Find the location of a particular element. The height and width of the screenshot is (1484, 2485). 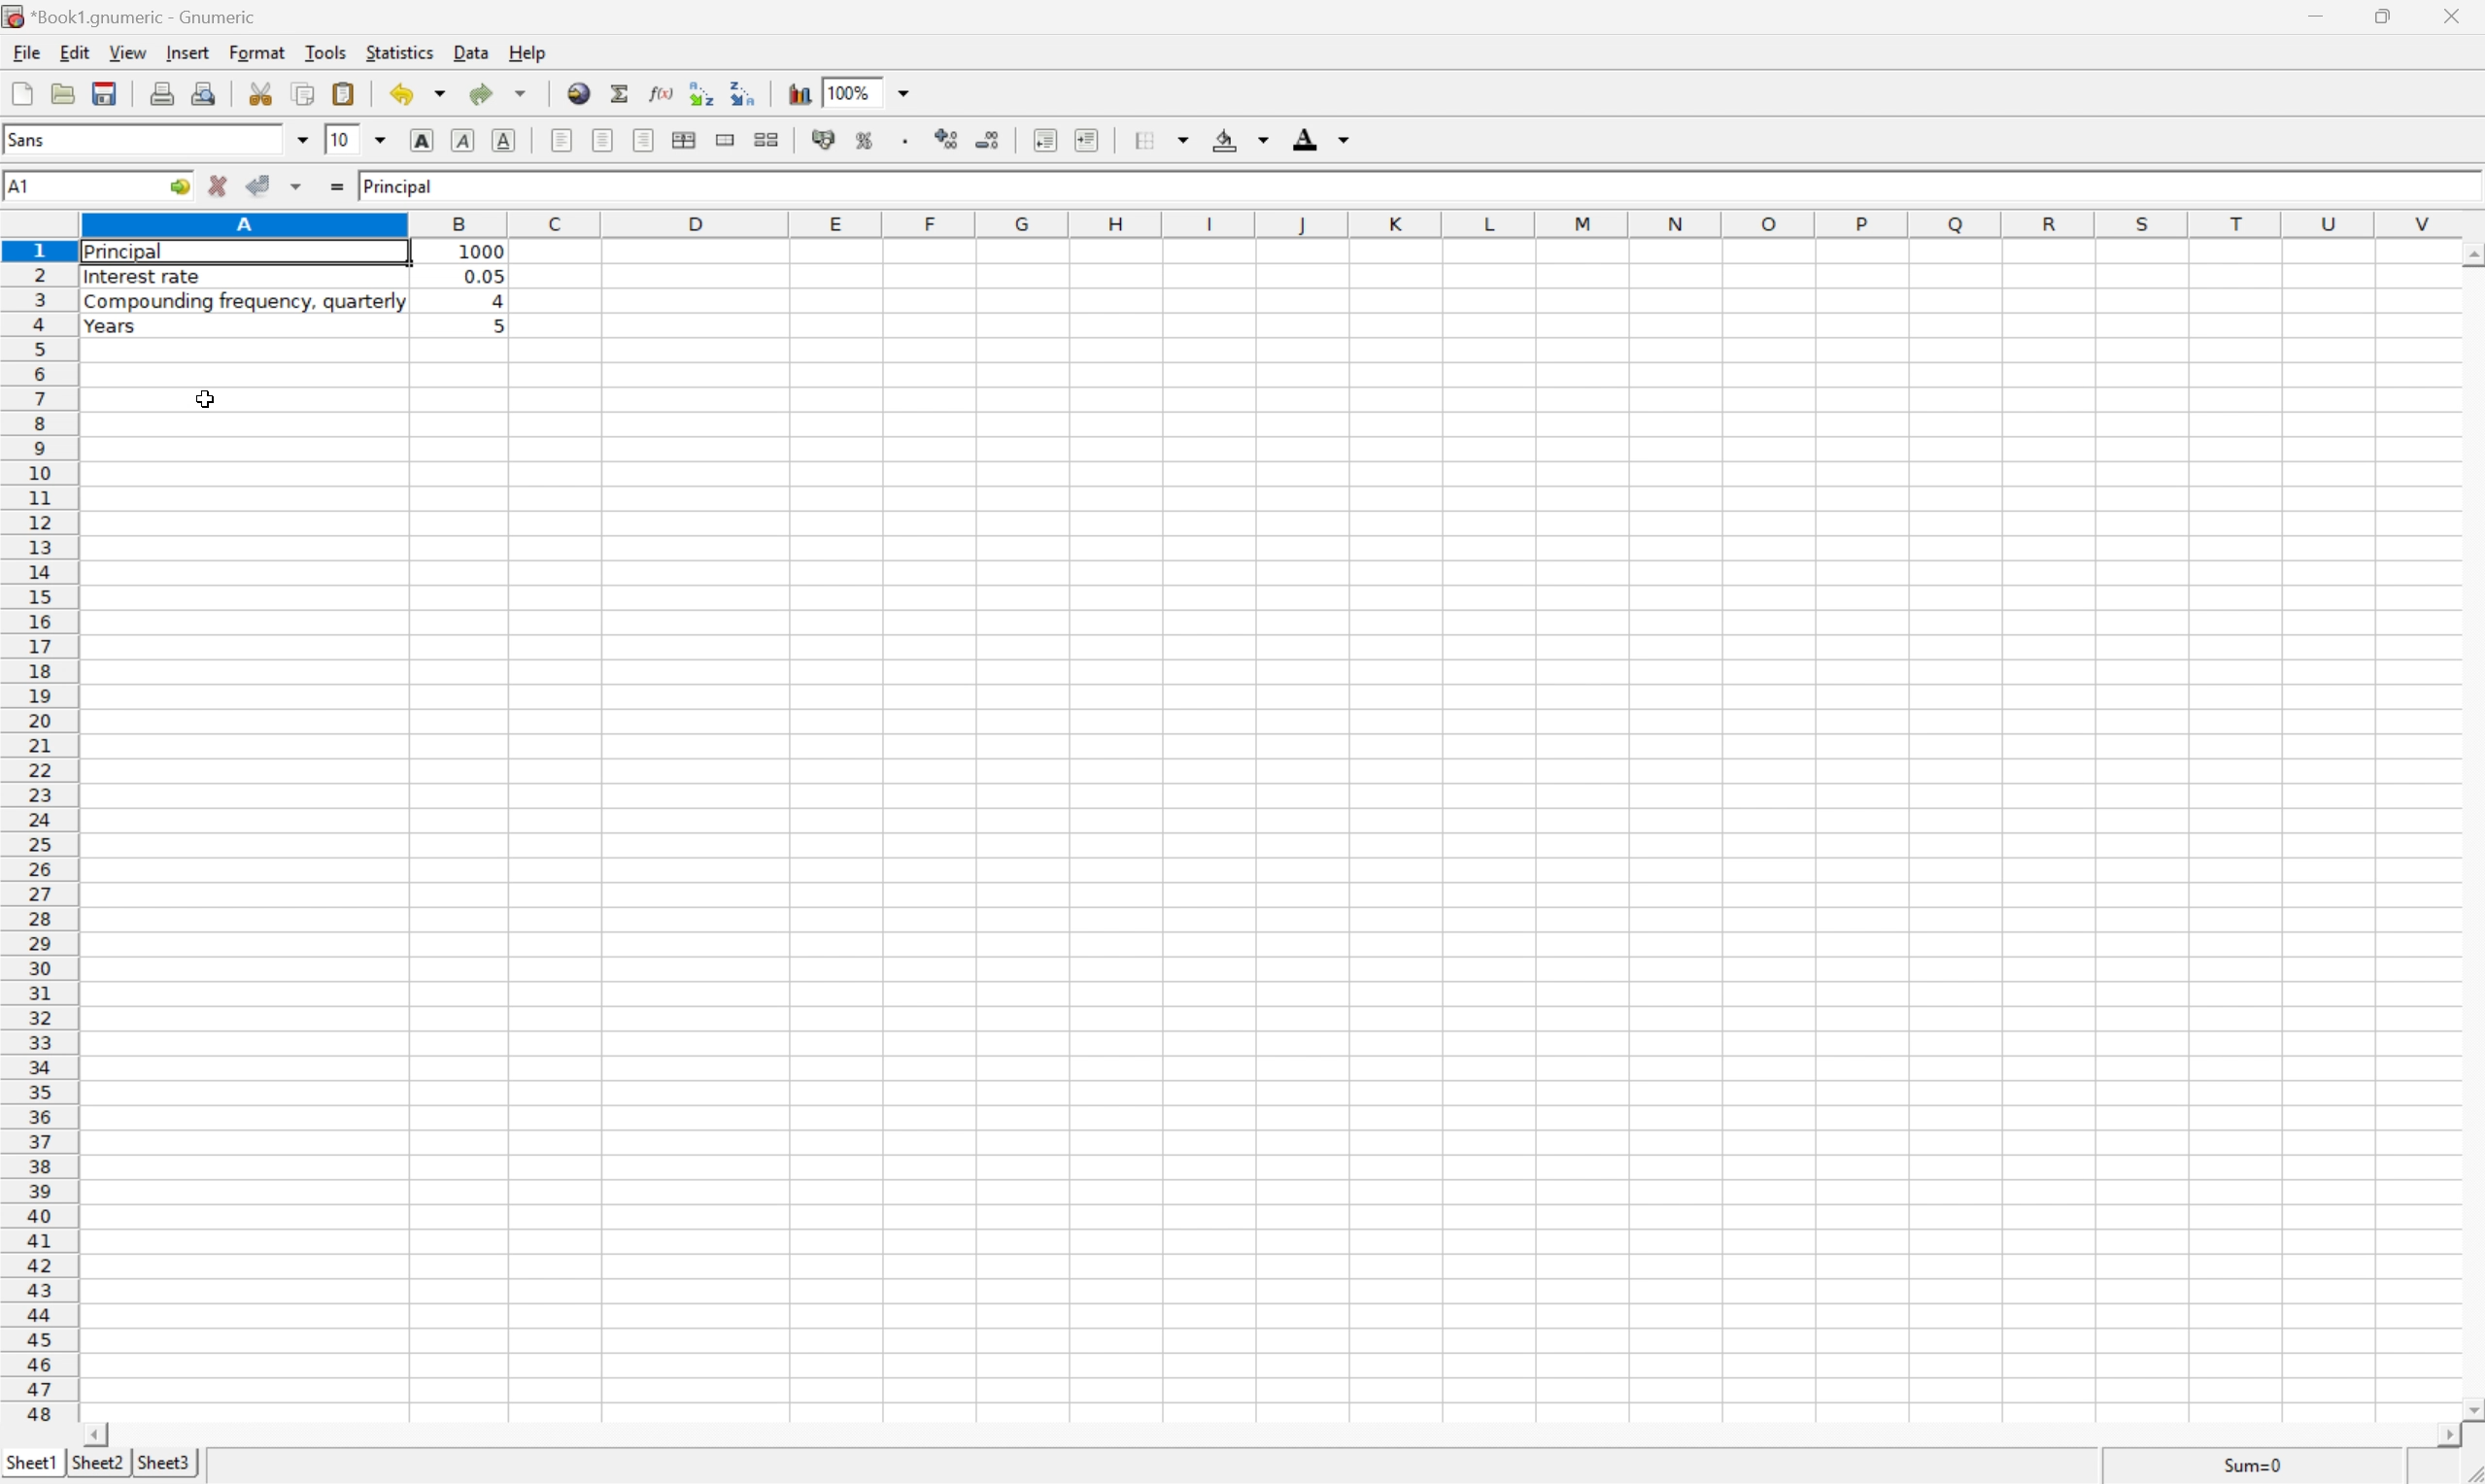

scroll left is located at coordinates (100, 1435).